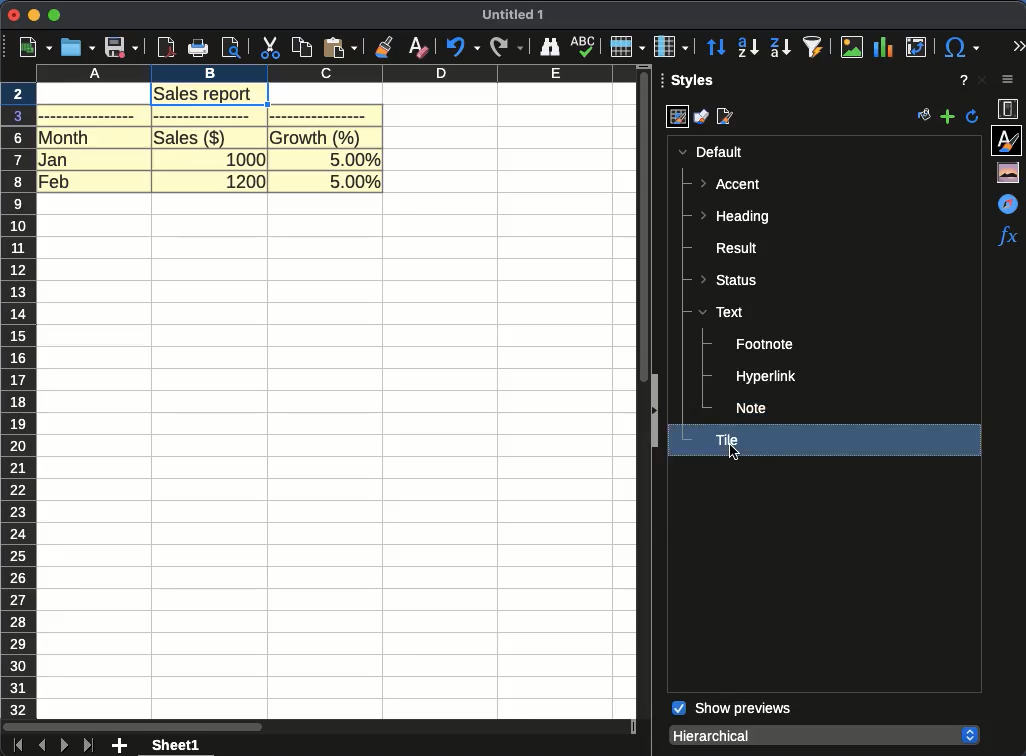 This screenshot has height=756, width=1026. What do you see at coordinates (959, 47) in the screenshot?
I see `special character` at bounding box center [959, 47].